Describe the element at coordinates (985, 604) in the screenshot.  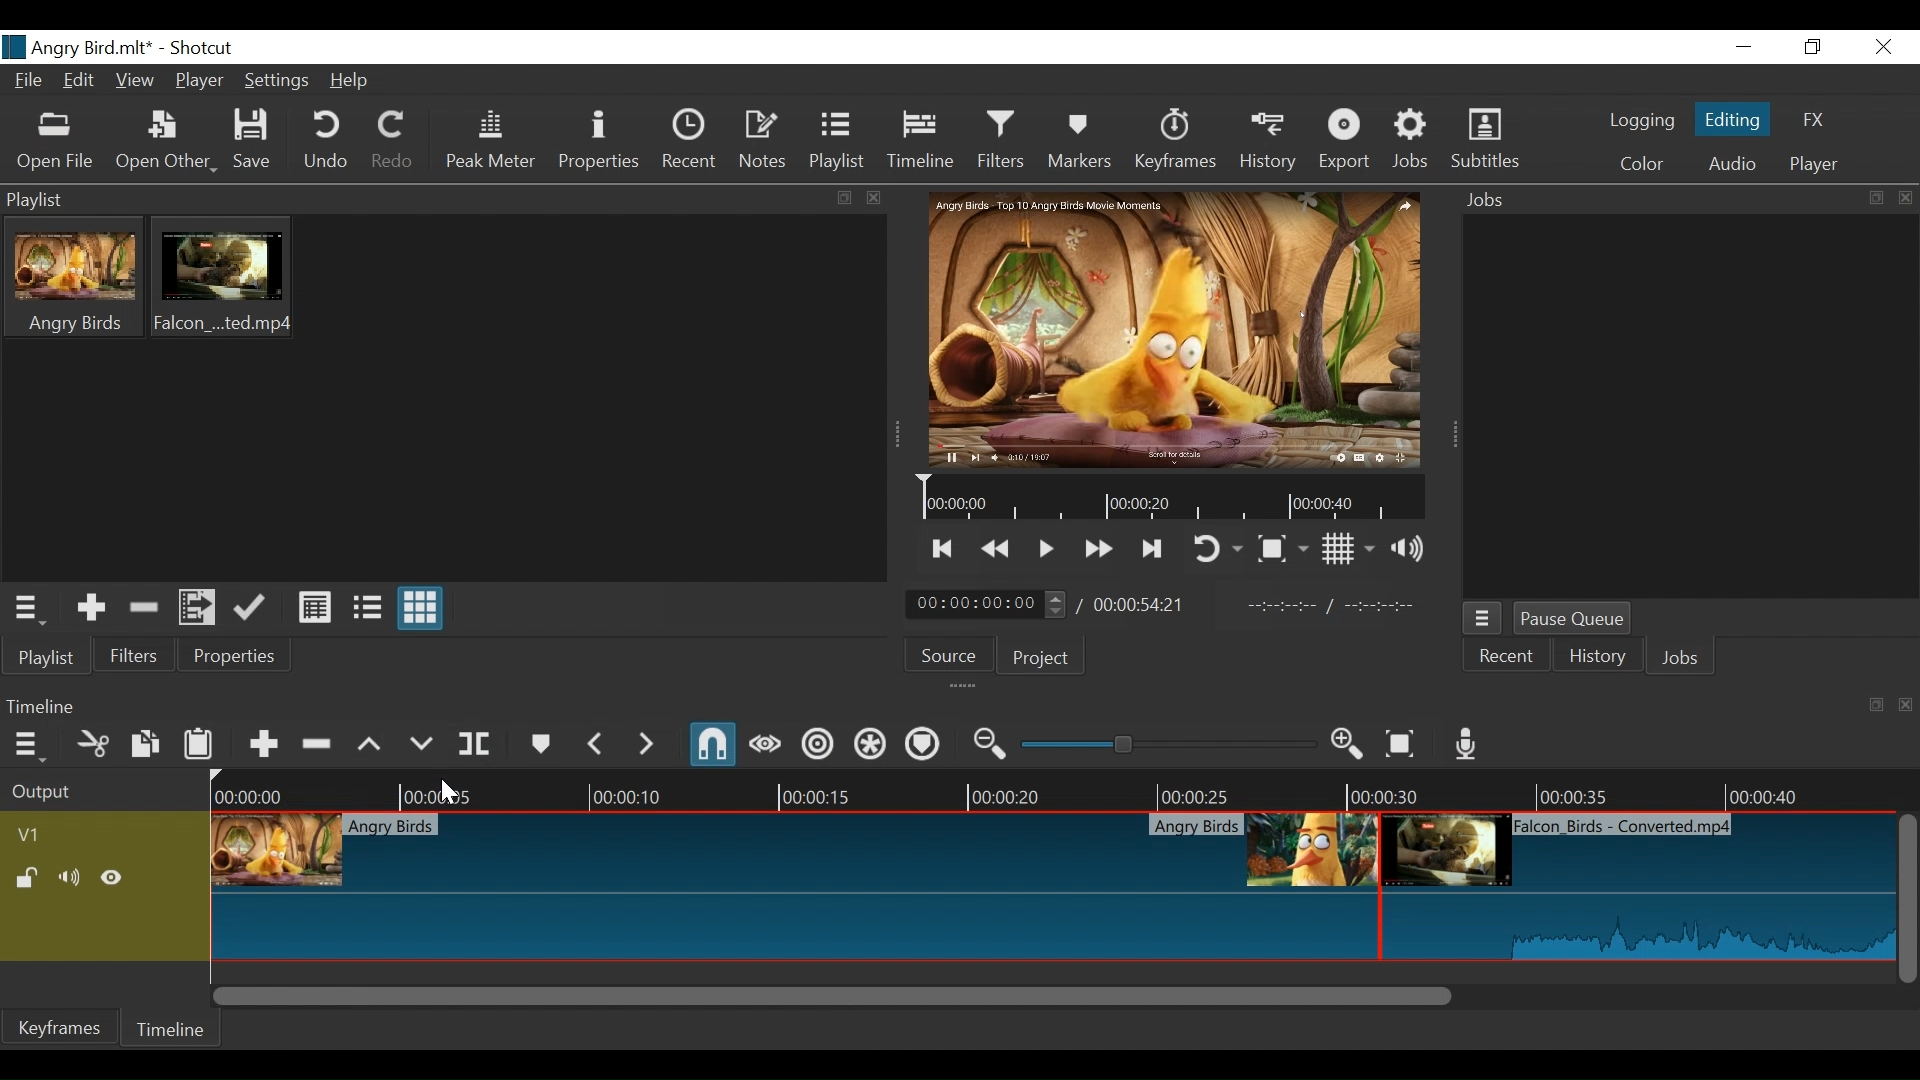
I see `Current position` at that location.